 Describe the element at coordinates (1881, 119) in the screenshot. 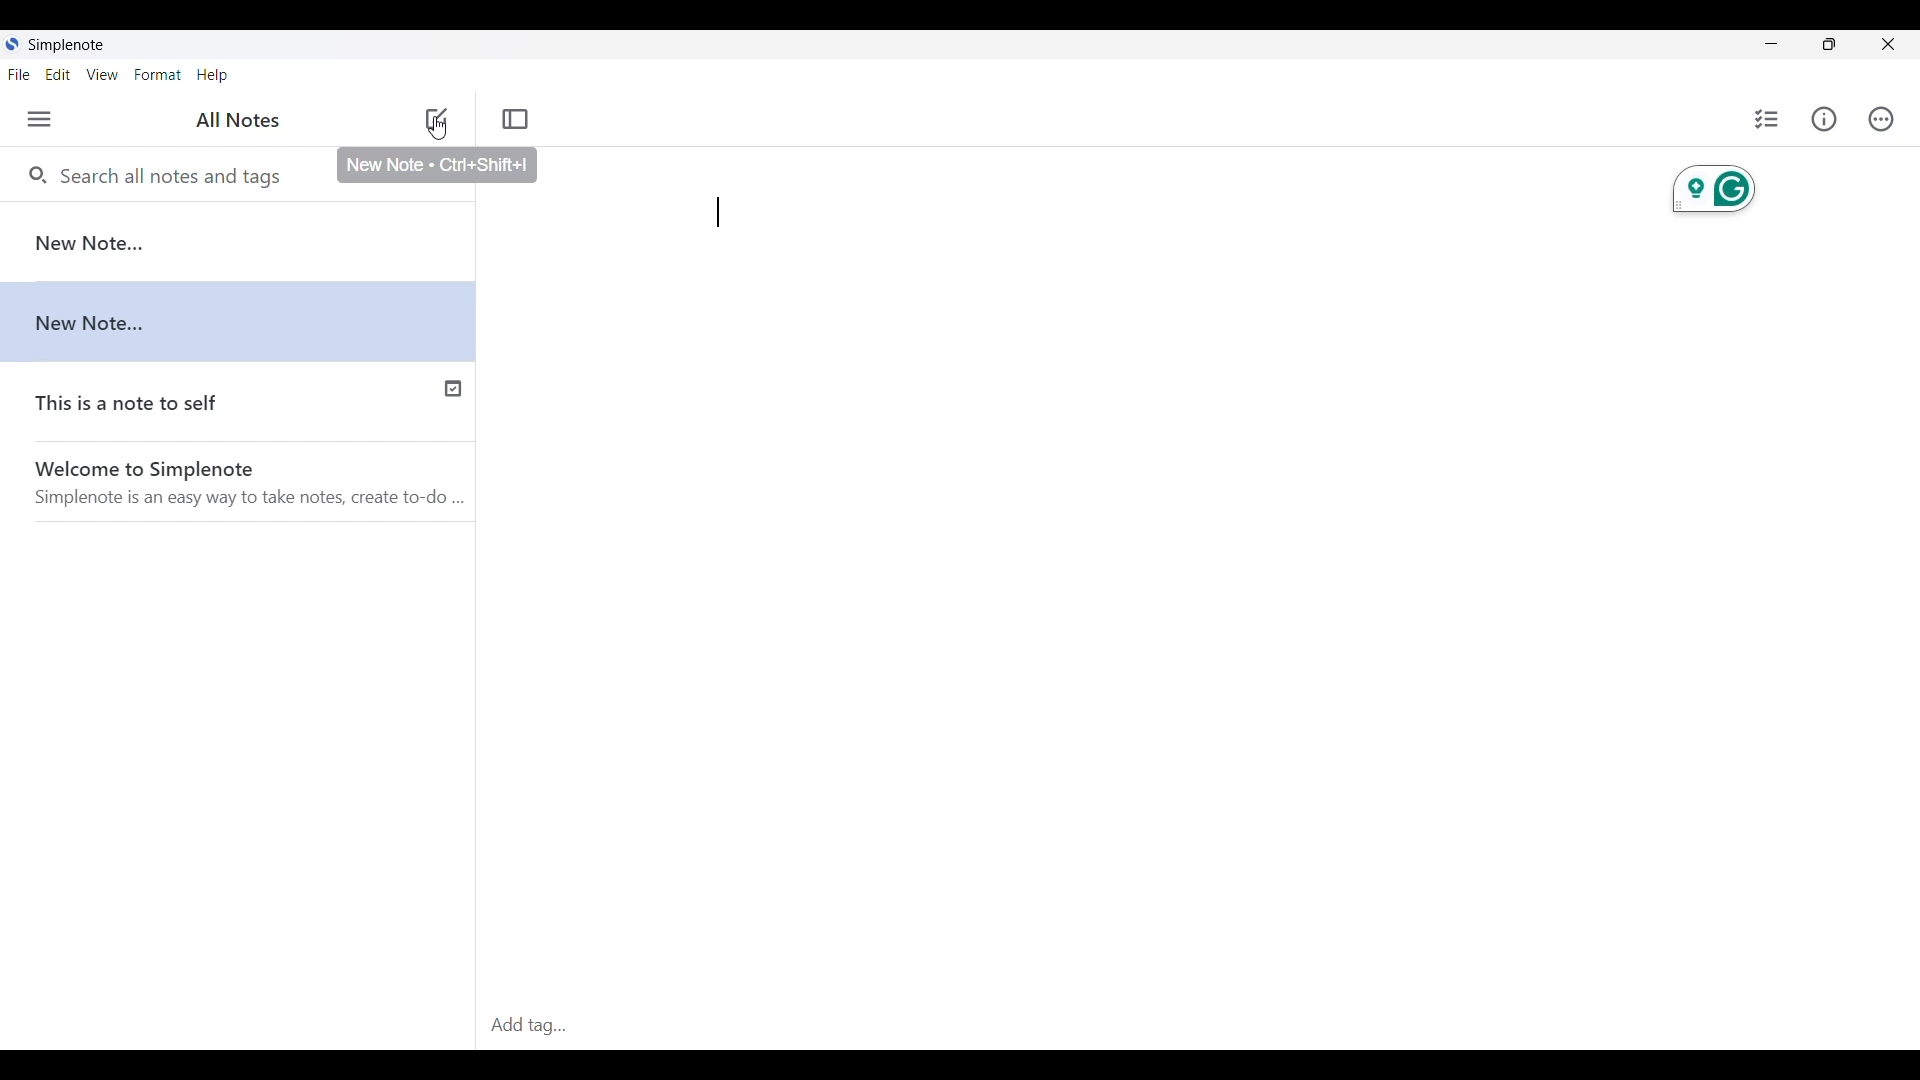

I see `Actions` at that location.